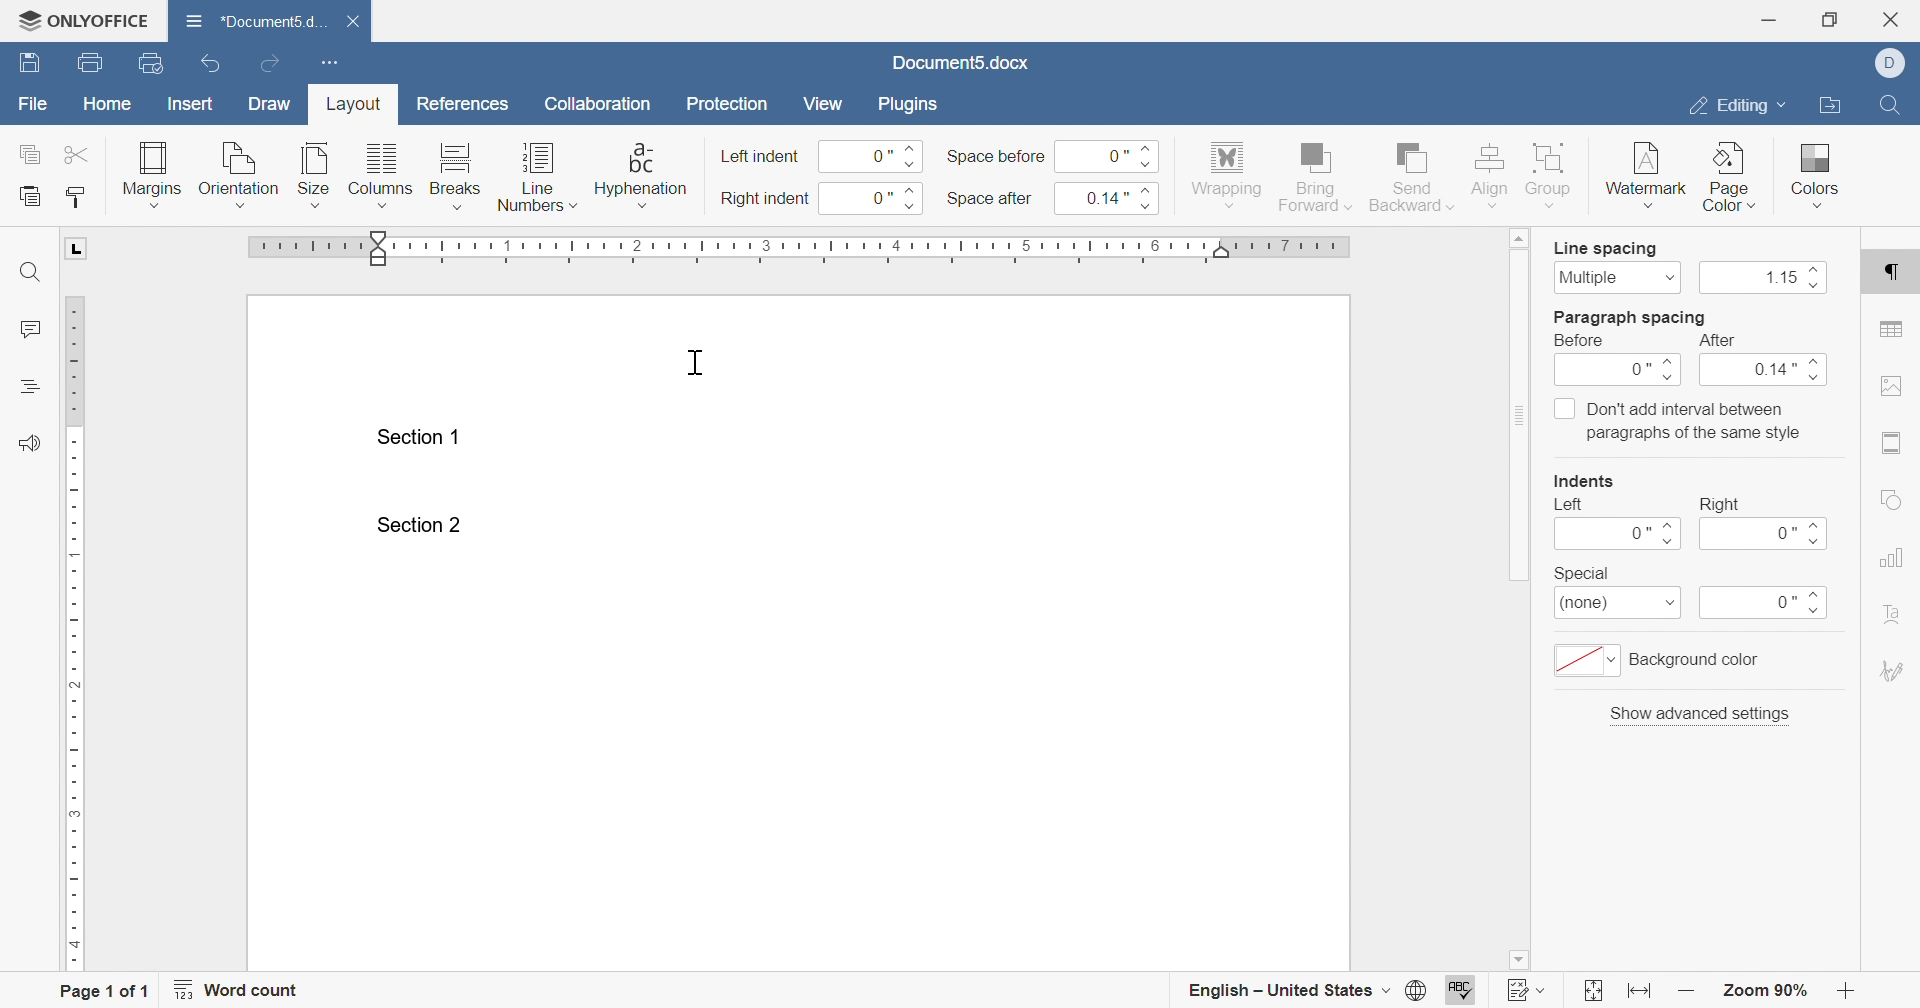  What do you see at coordinates (27, 387) in the screenshot?
I see `headings` at bounding box center [27, 387].